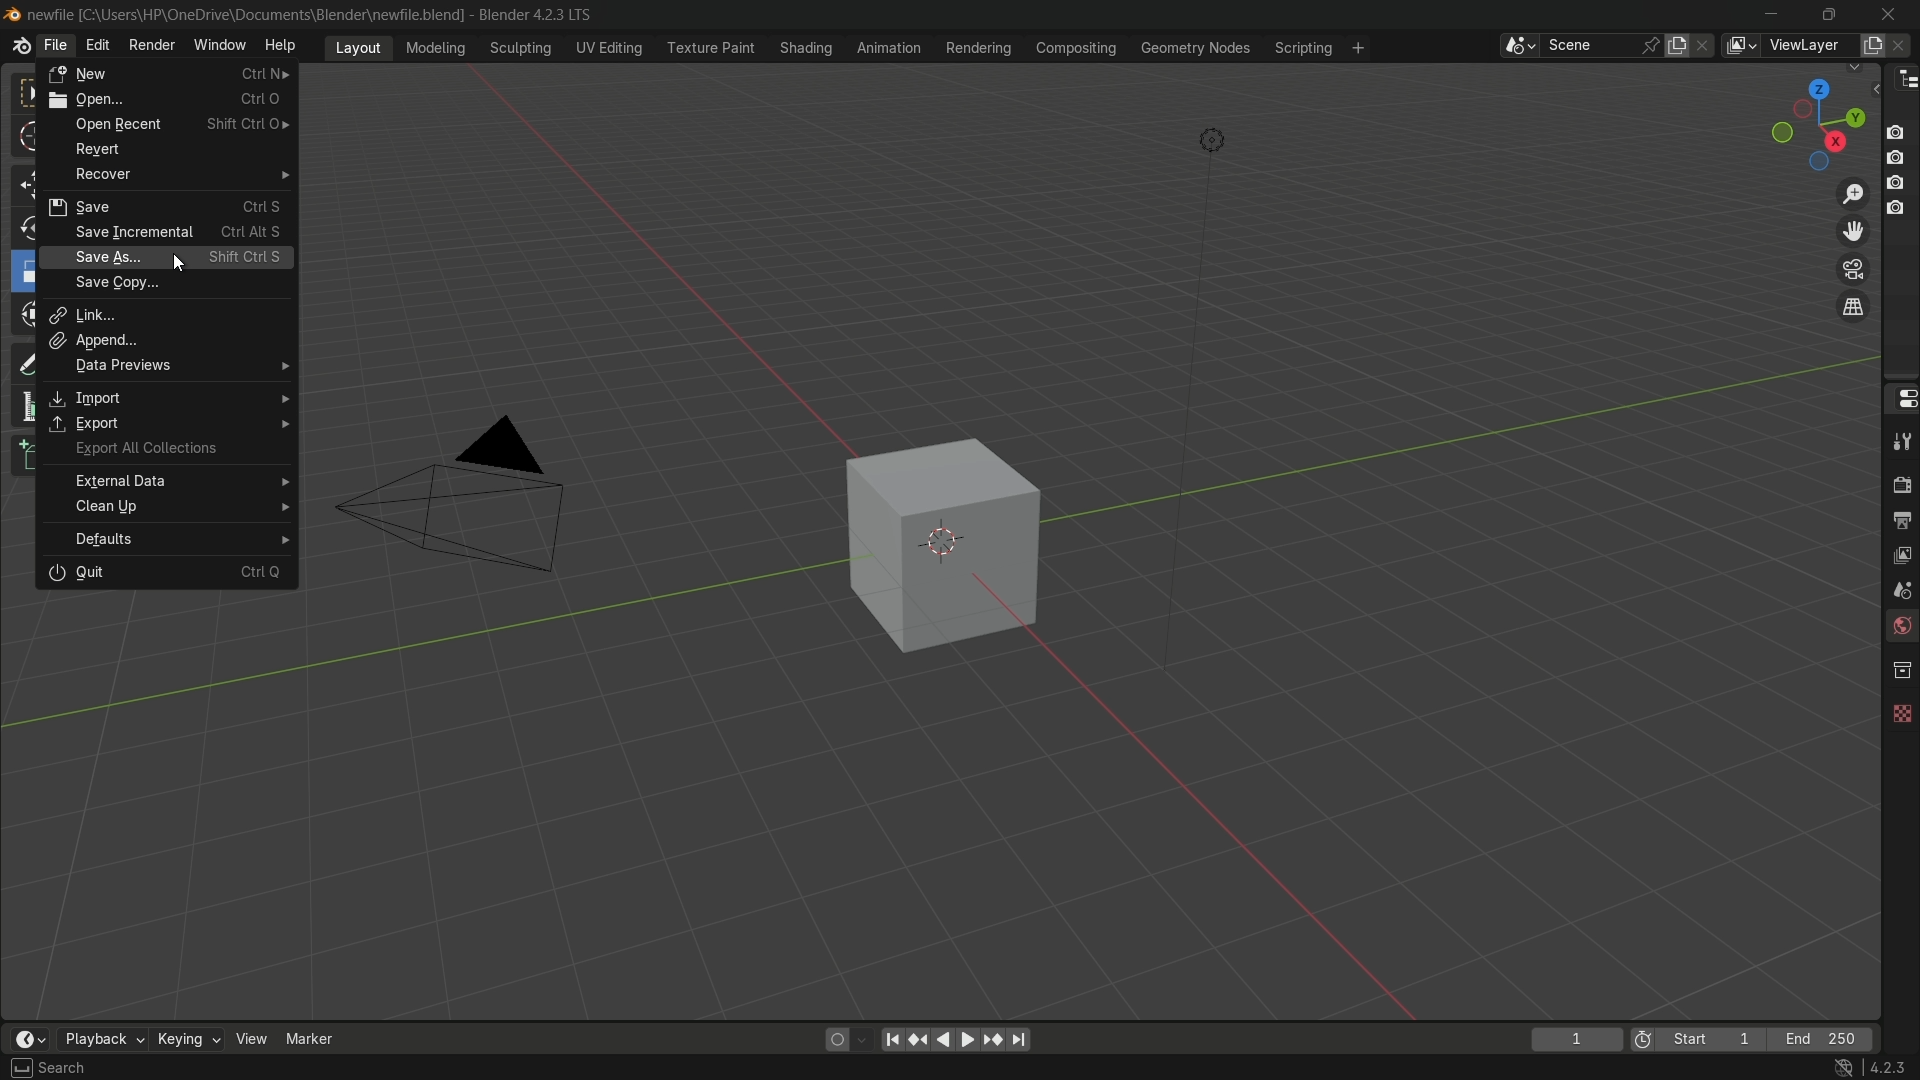  What do you see at coordinates (1852, 230) in the screenshot?
I see `move view layer` at bounding box center [1852, 230].